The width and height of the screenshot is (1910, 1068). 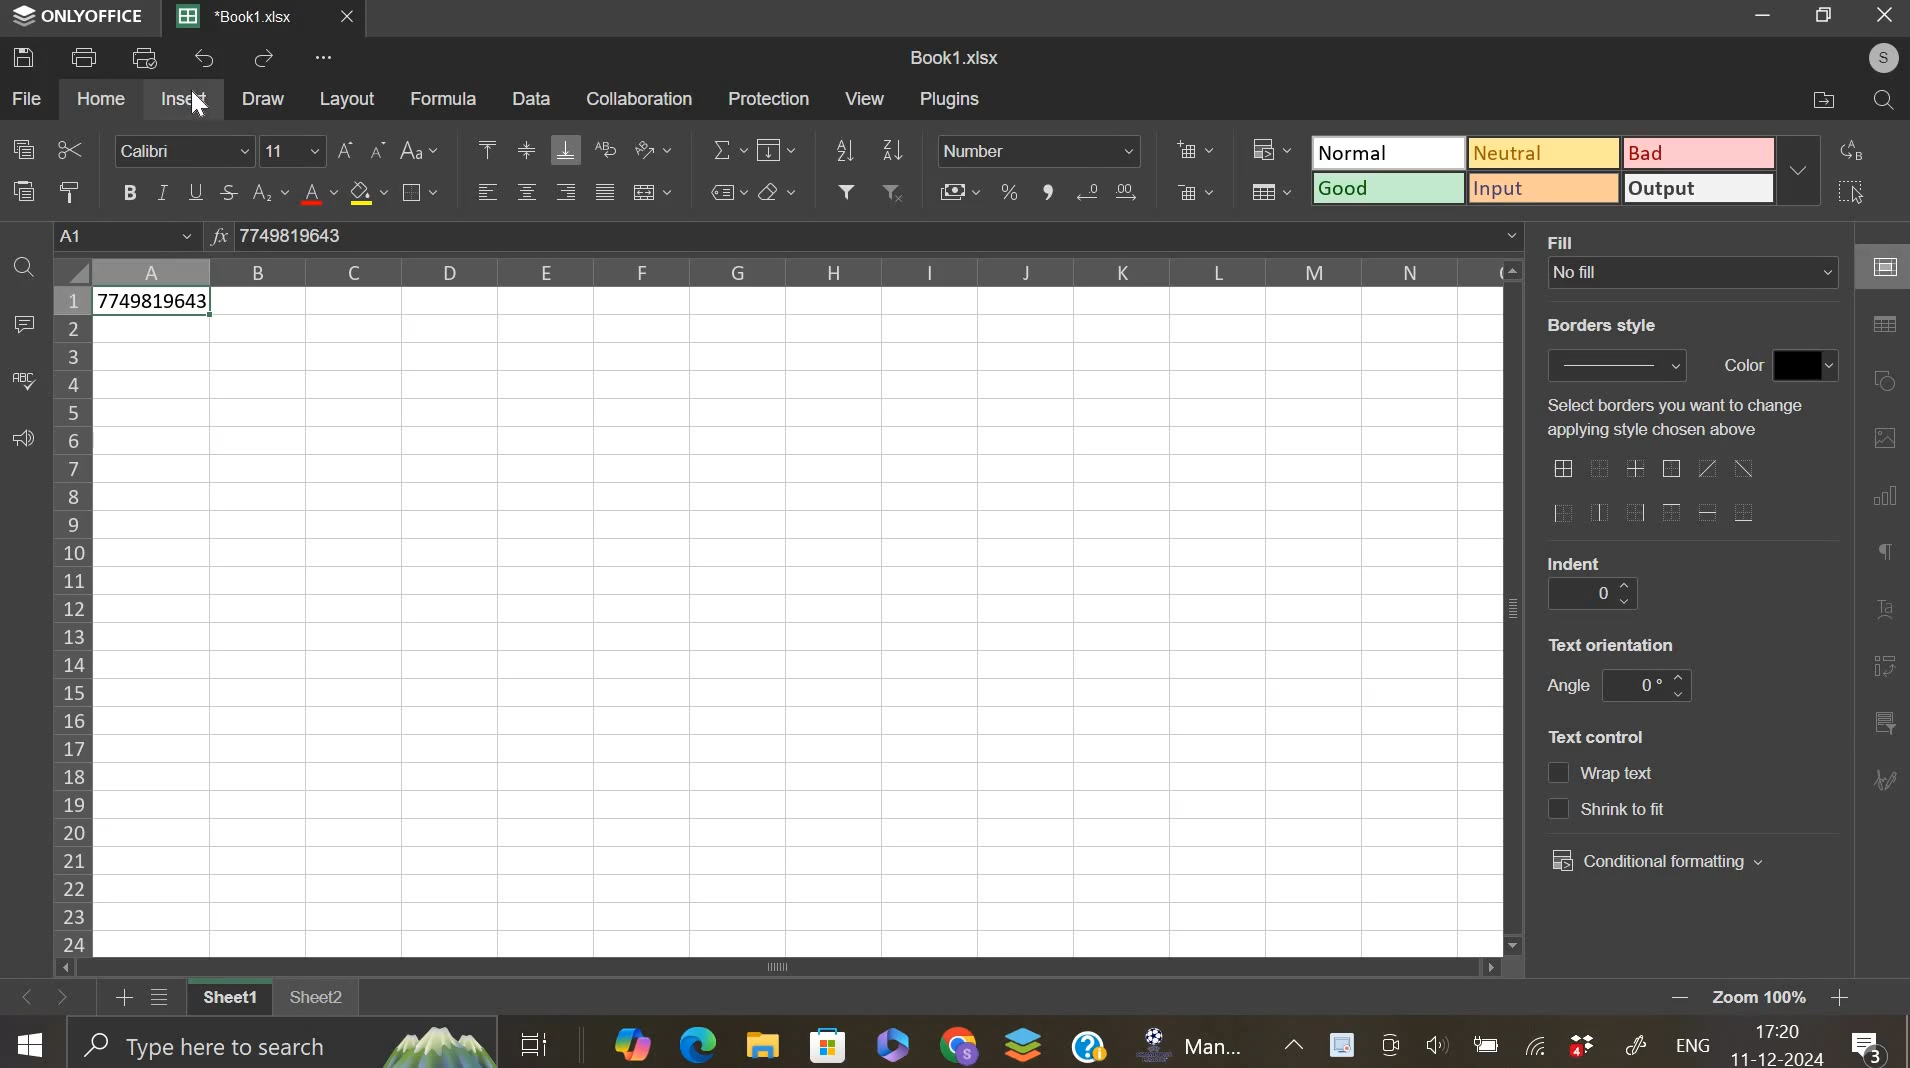 I want to click on font, so click(x=184, y=151).